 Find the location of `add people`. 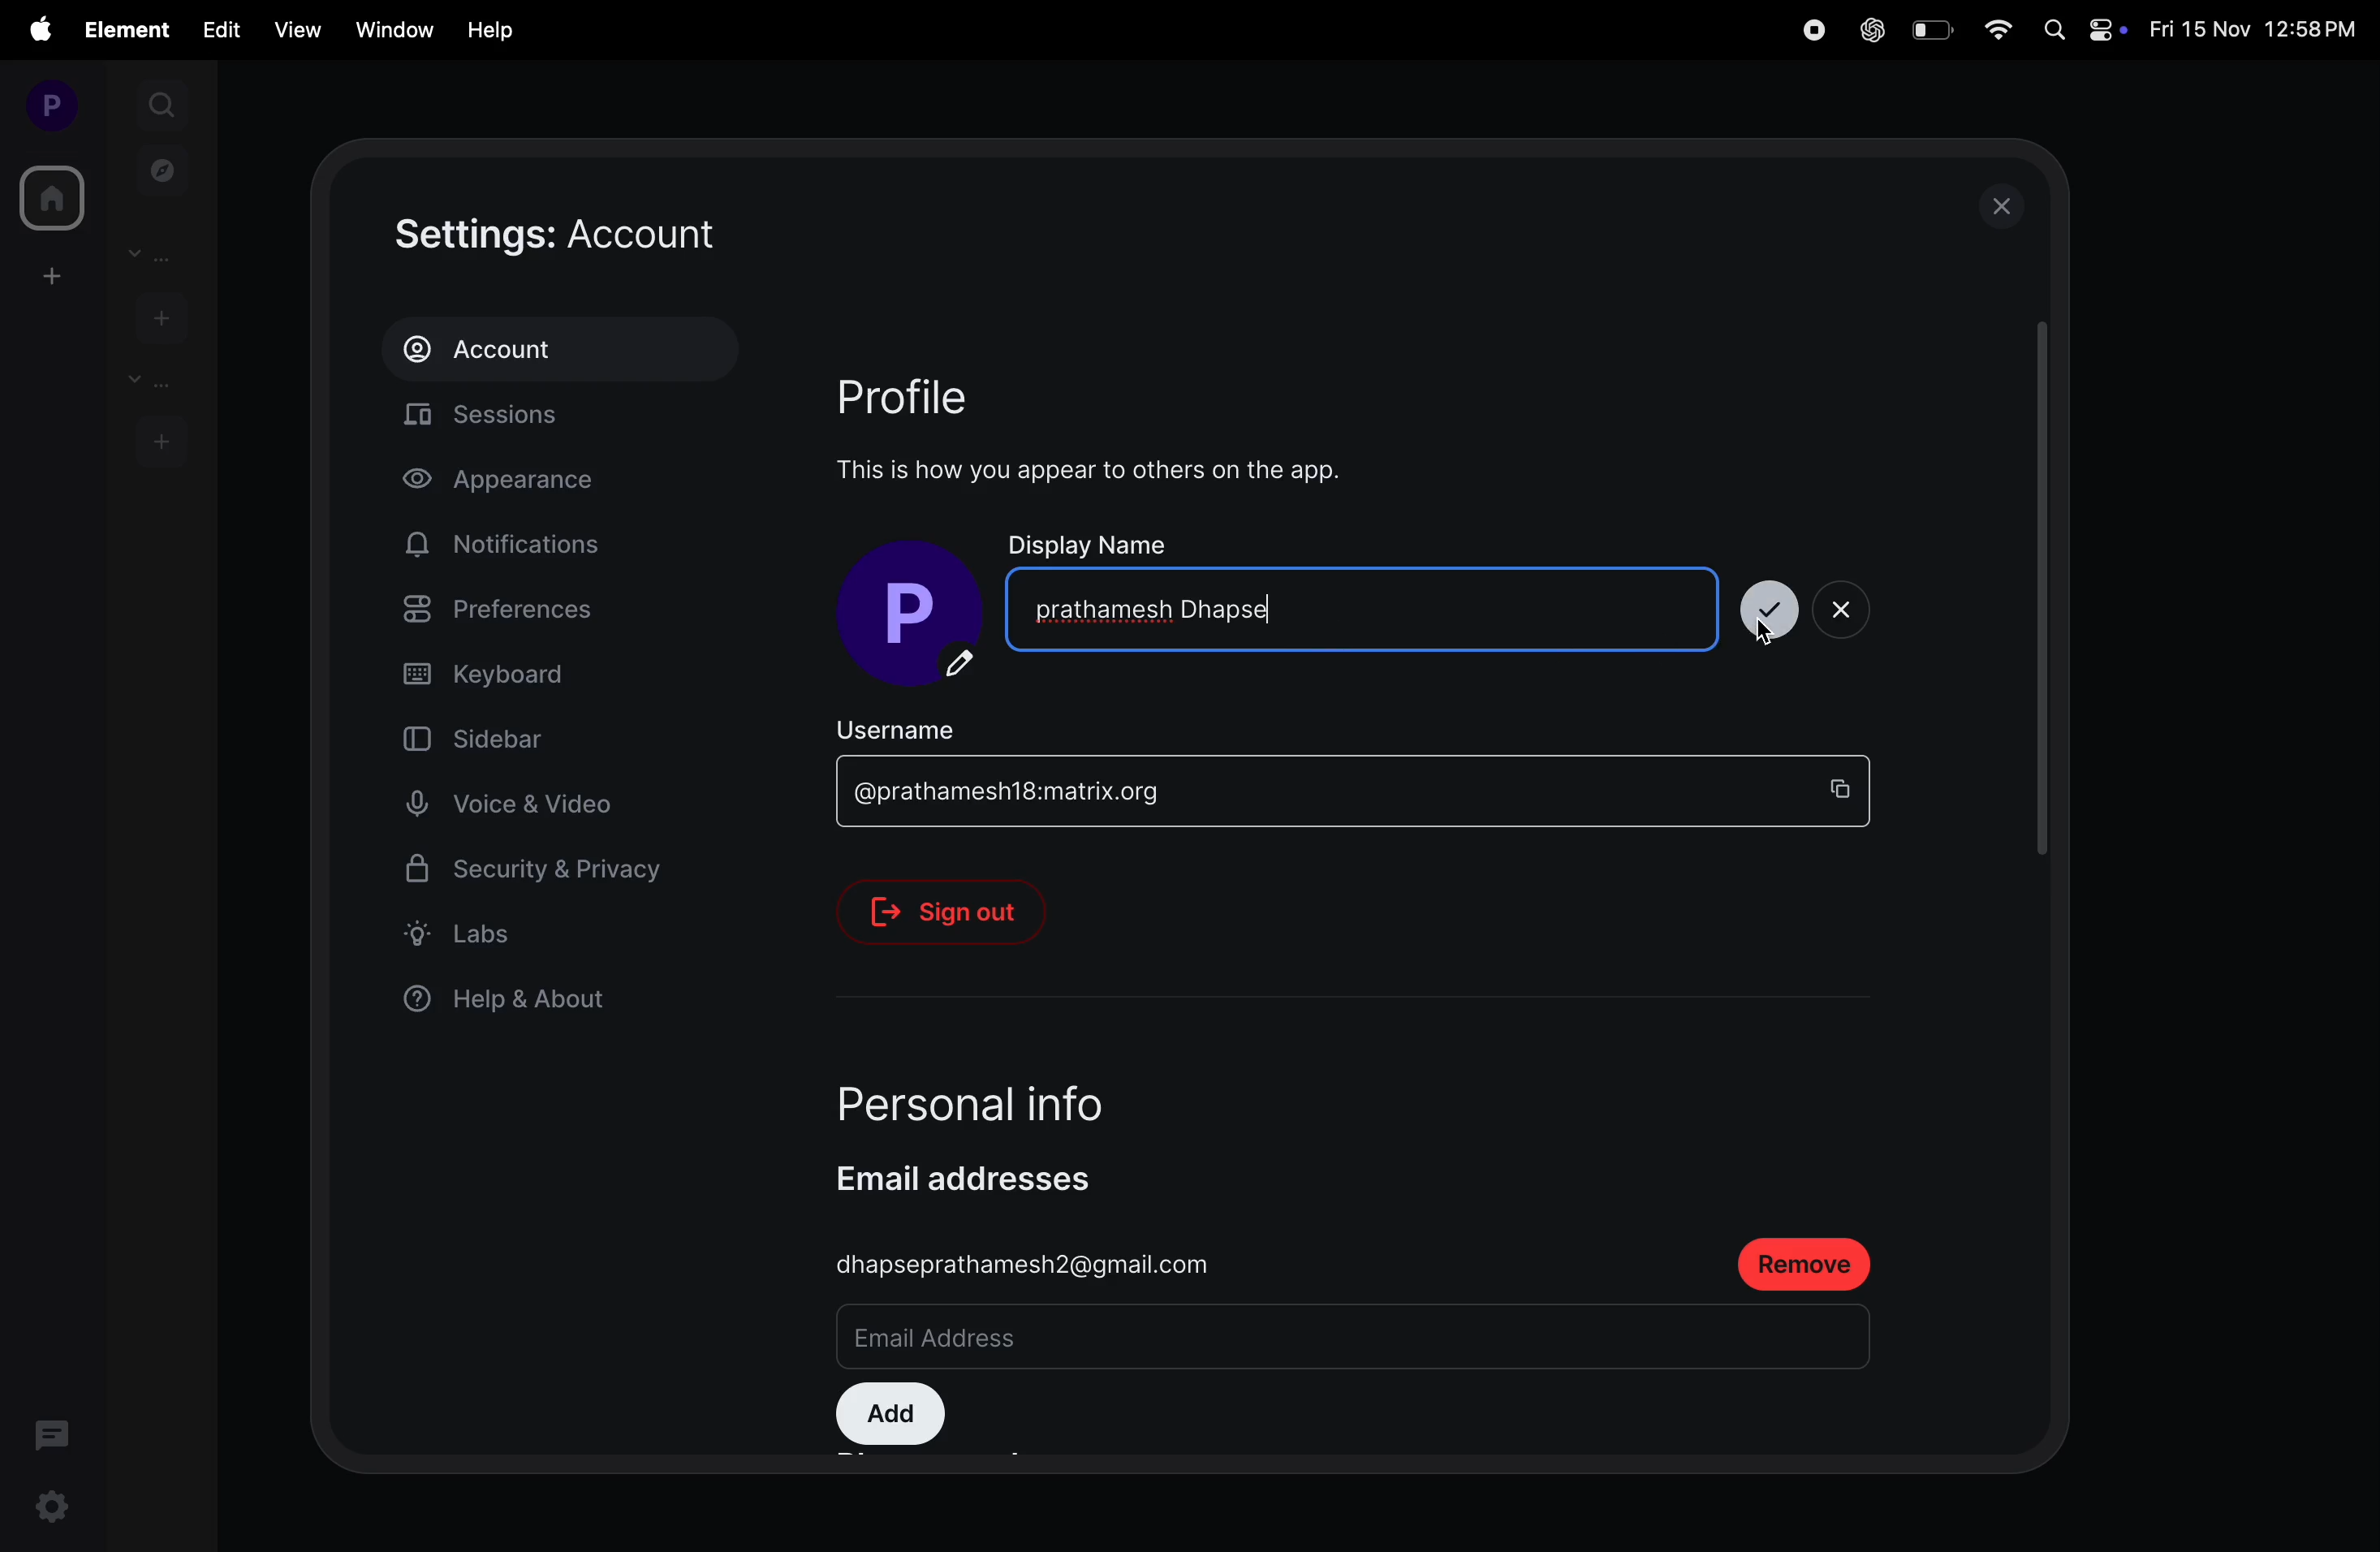

add people is located at coordinates (157, 315).